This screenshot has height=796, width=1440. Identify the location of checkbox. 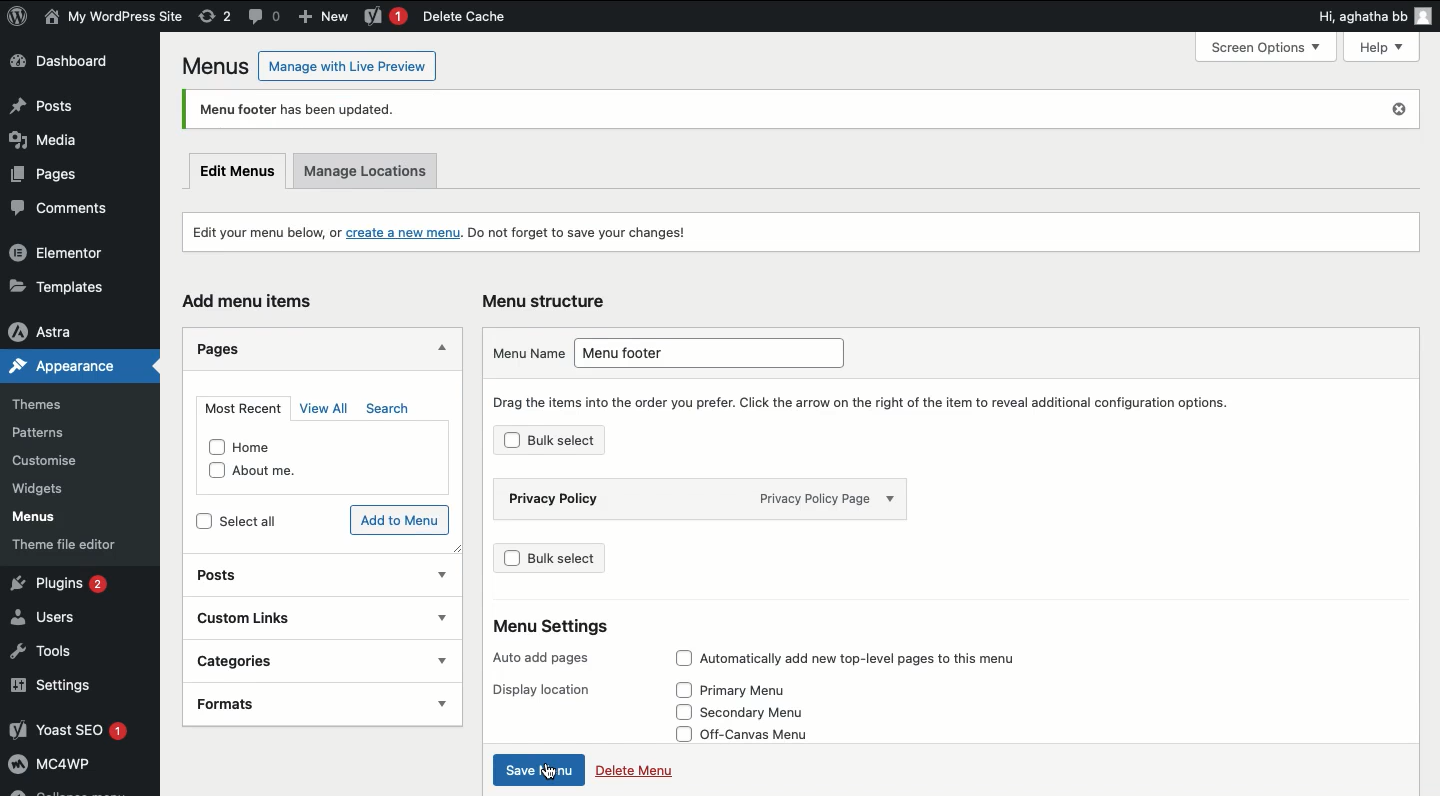
(508, 559).